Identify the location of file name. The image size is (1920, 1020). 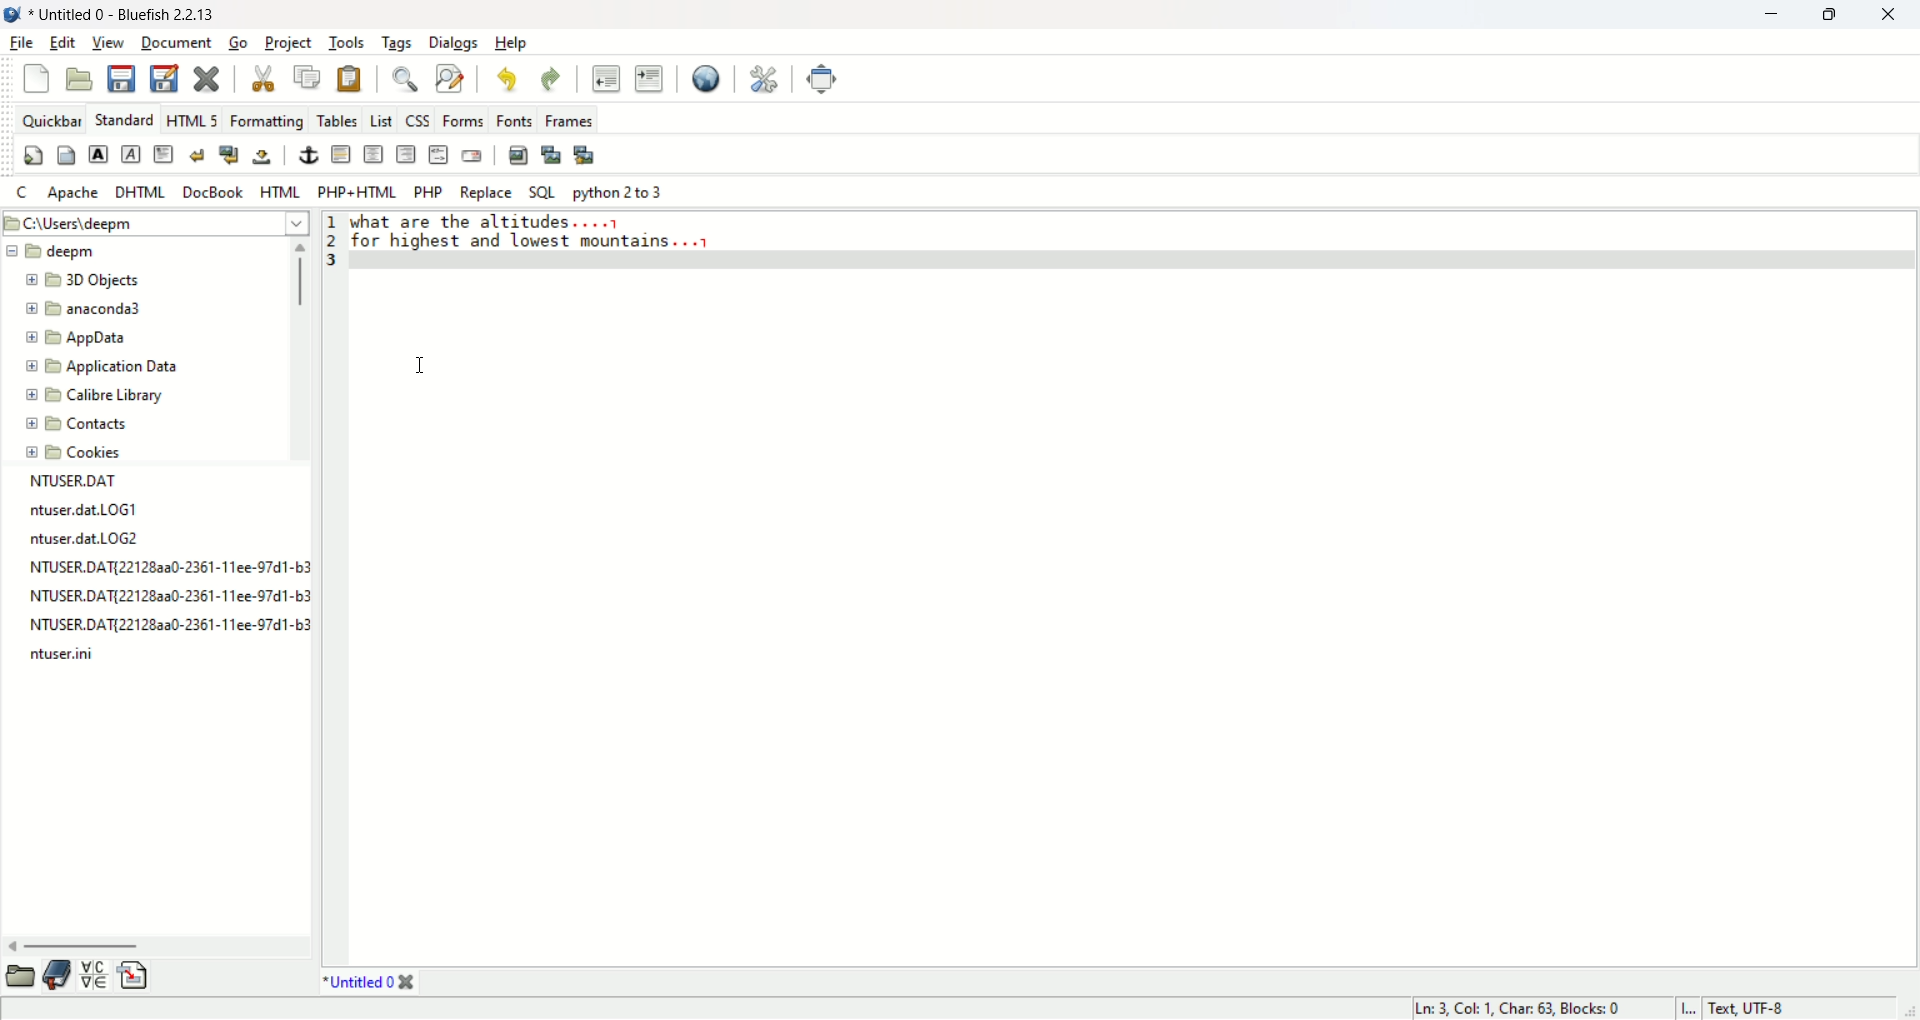
(168, 570).